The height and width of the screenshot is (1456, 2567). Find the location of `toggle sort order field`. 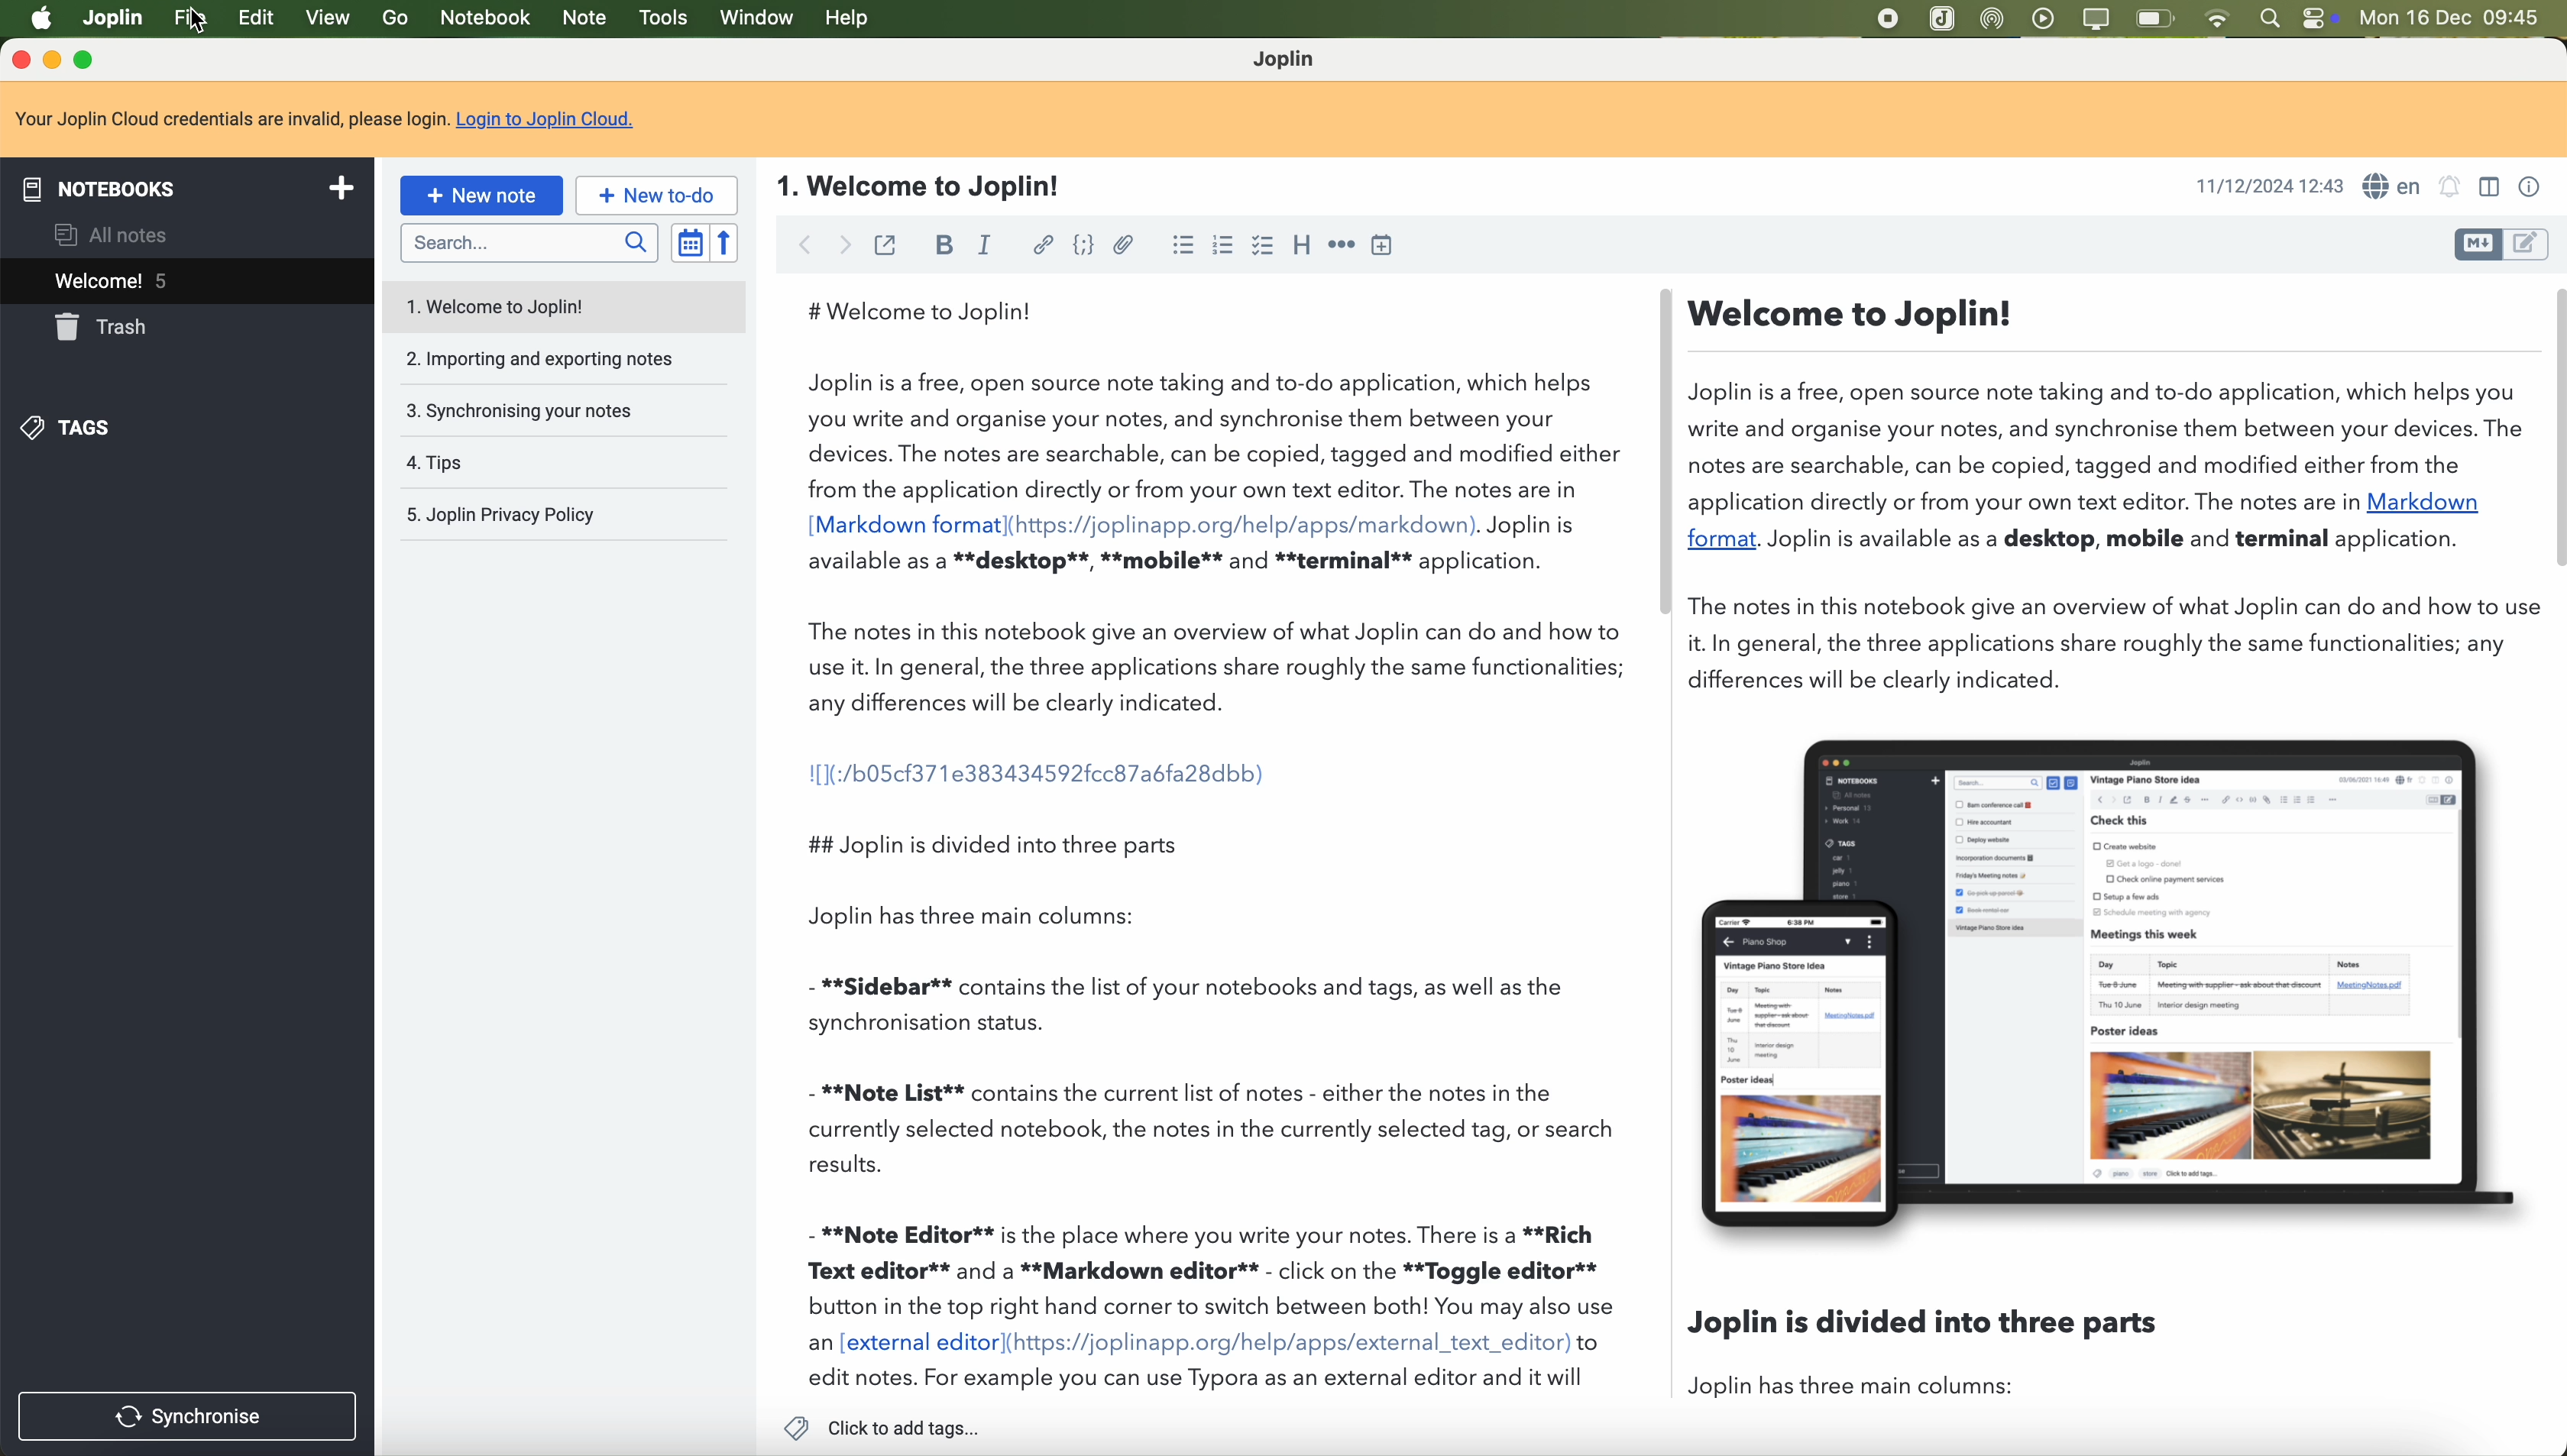

toggle sort order field is located at coordinates (685, 242).